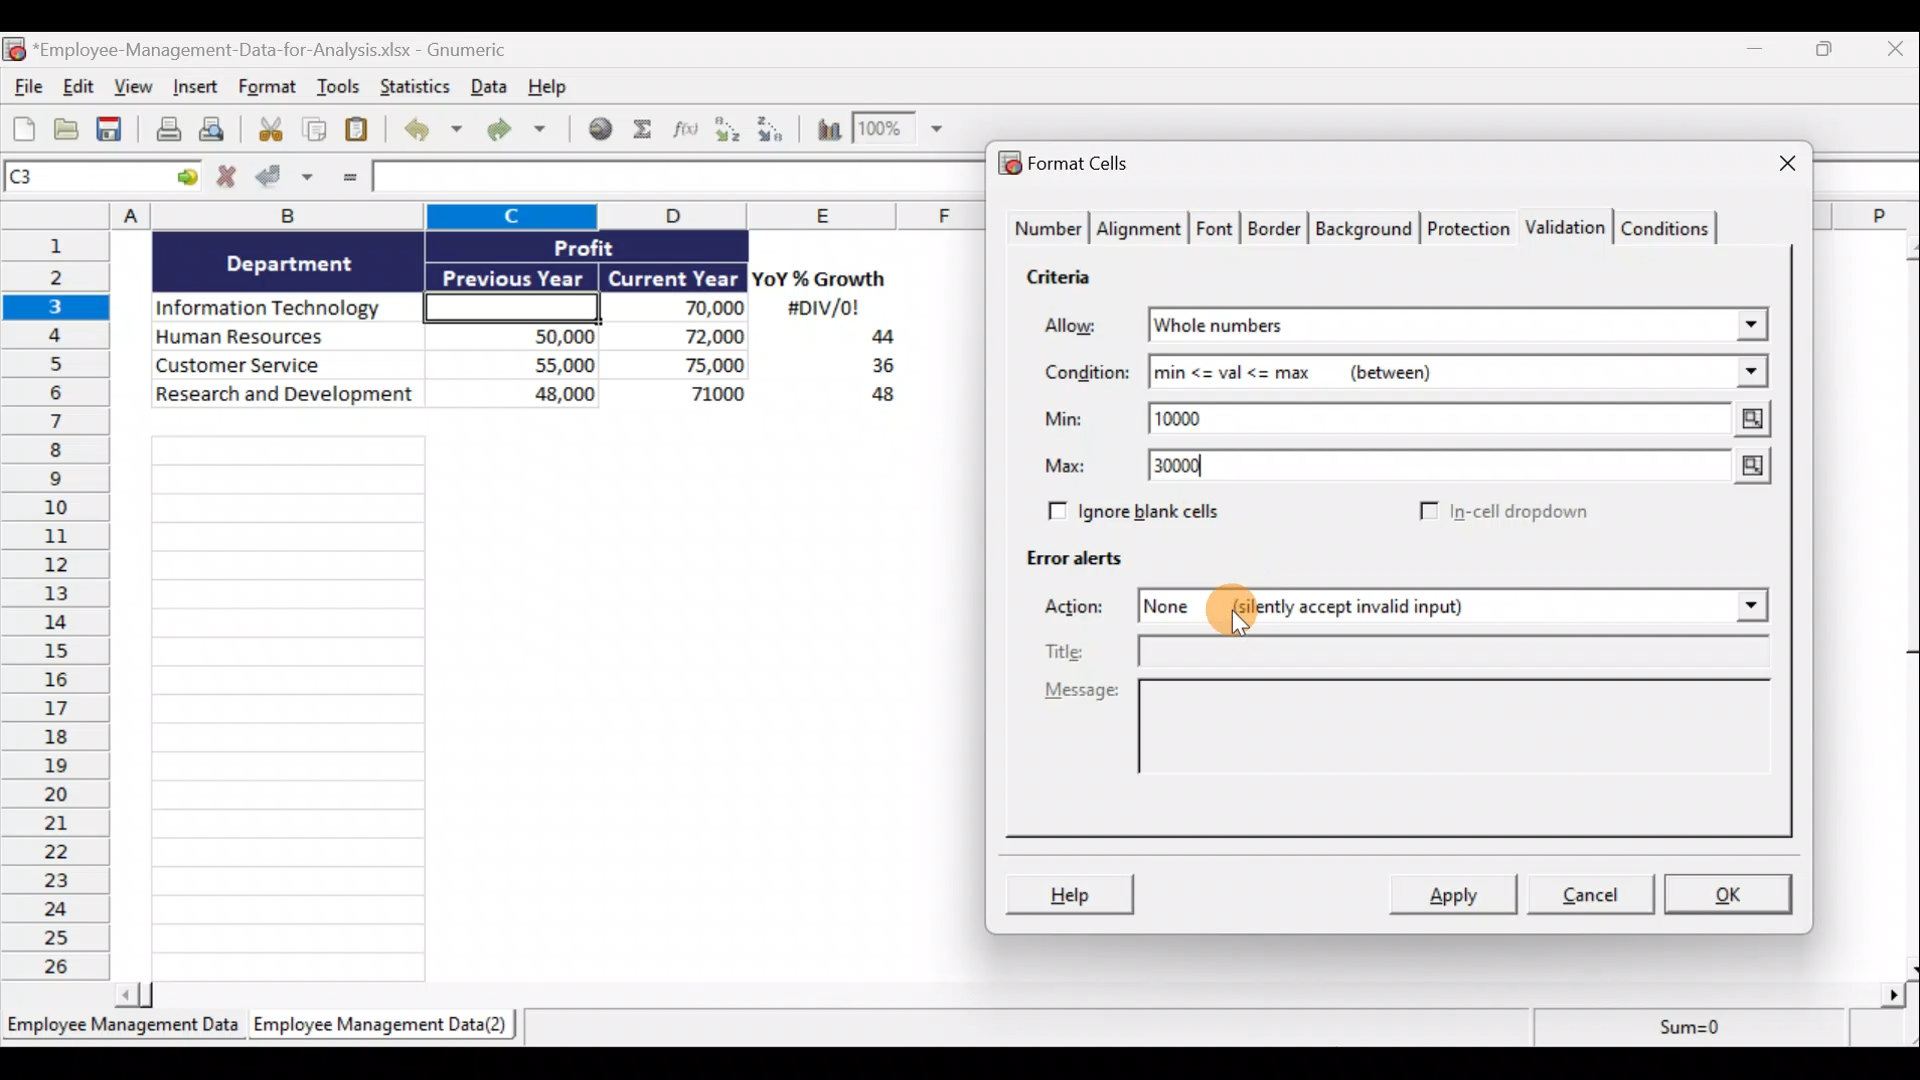 Image resolution: width=1920 pixels, height=1080 pixels. What do you see at coordinates (538, 700) in the screenshot?
I see `Cells` at bounding box center [538, 700].